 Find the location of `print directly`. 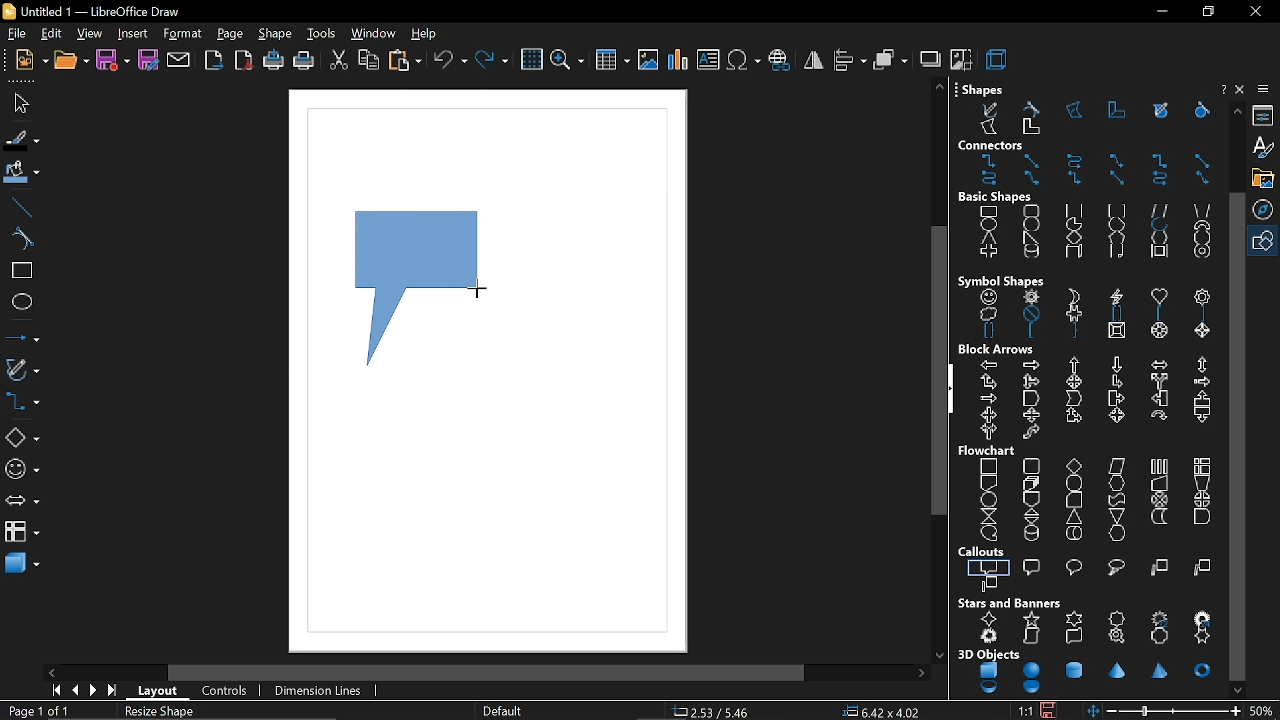

print directly is located at coordinates (274, 62).